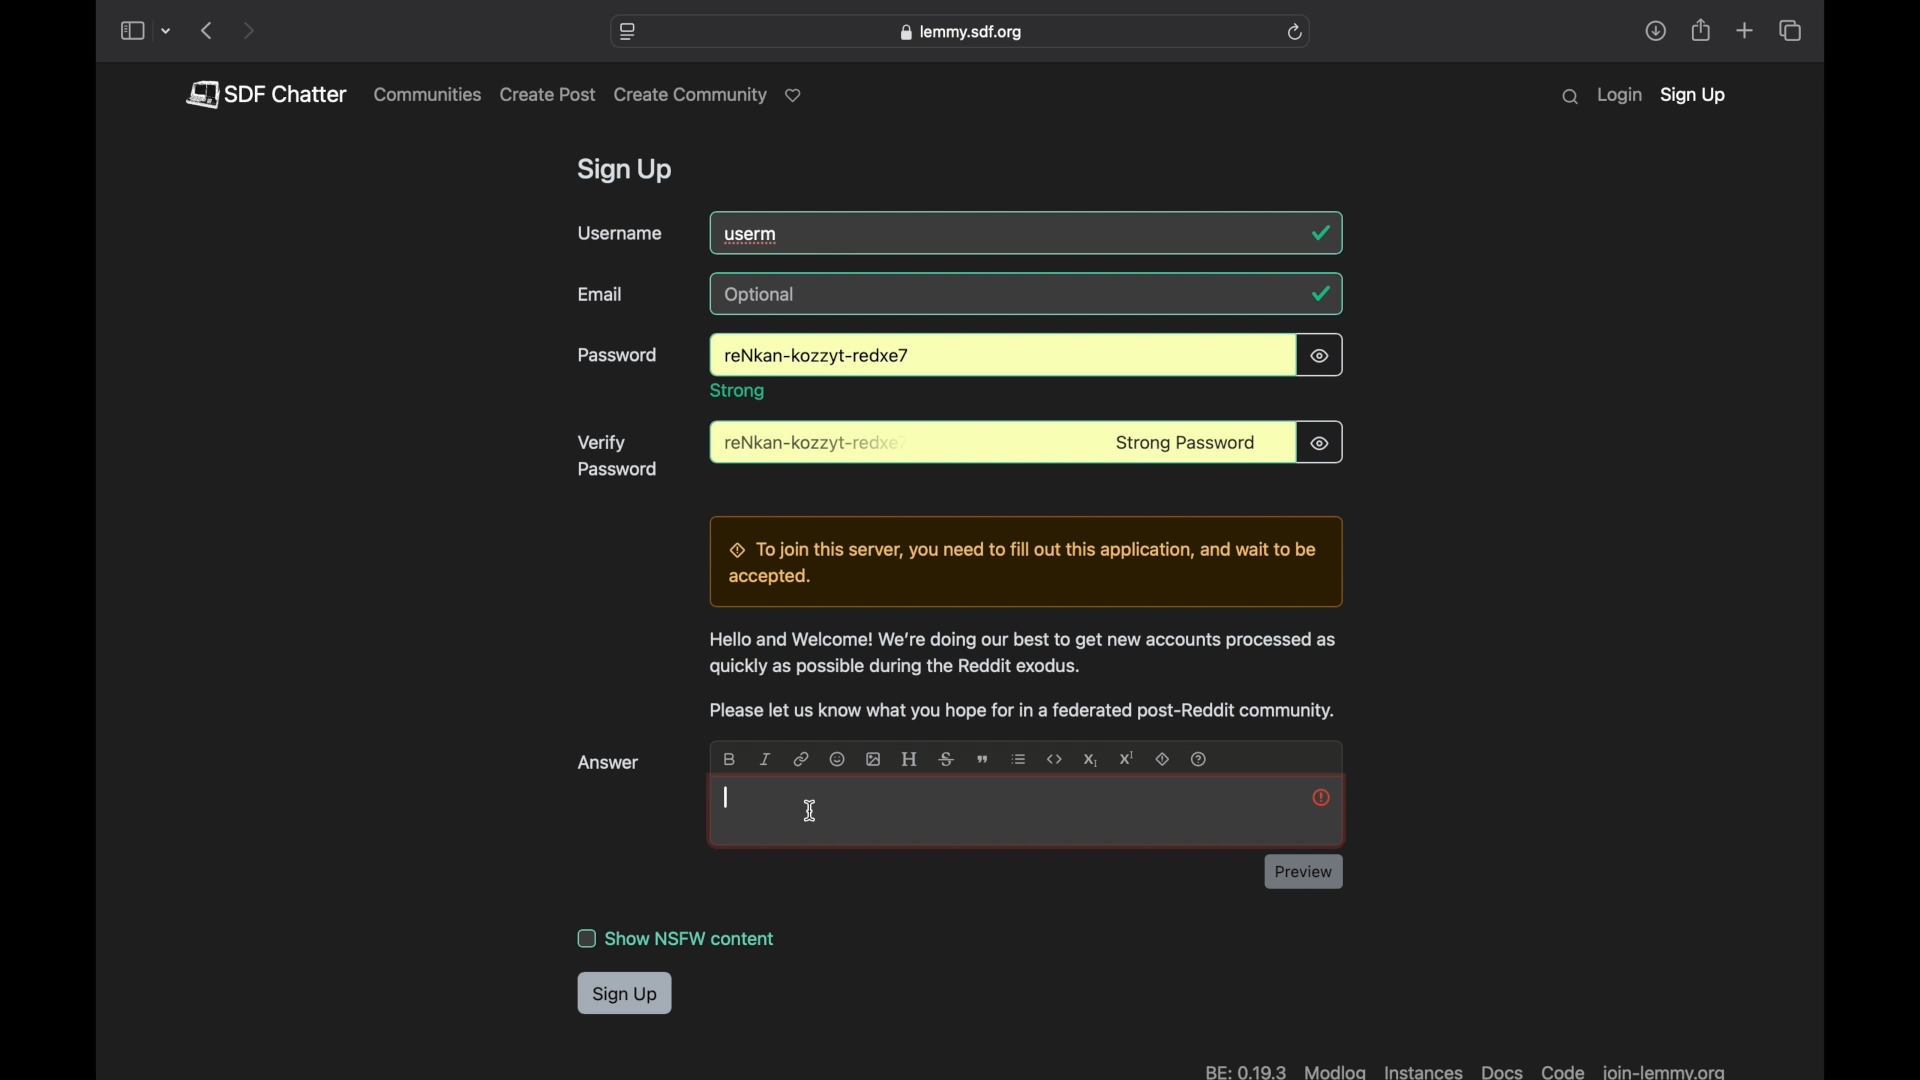  What do you see at coordinates (1322, 233) in the screenshot?
I see `tick mark` at bounding box center [1322, 233].